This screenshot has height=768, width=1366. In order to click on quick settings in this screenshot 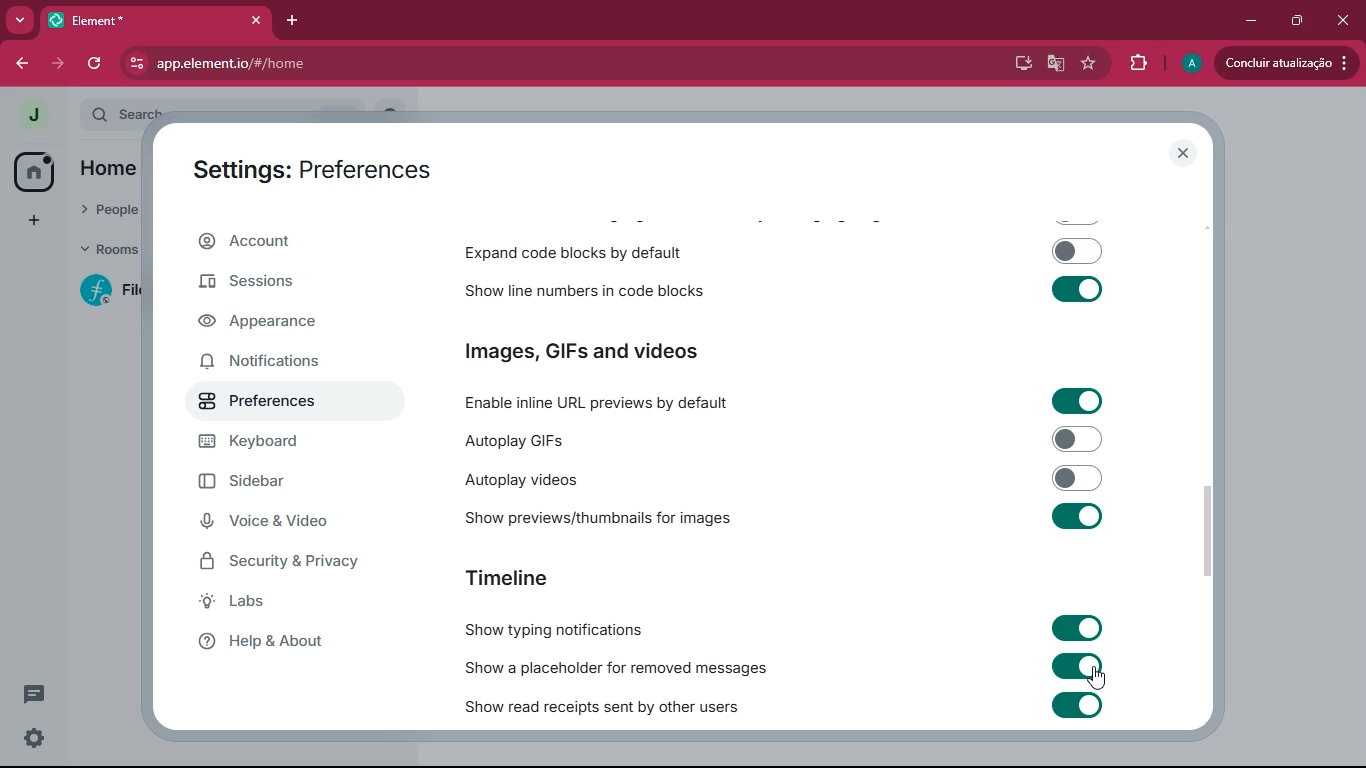, I will do `click(34, 737)`.